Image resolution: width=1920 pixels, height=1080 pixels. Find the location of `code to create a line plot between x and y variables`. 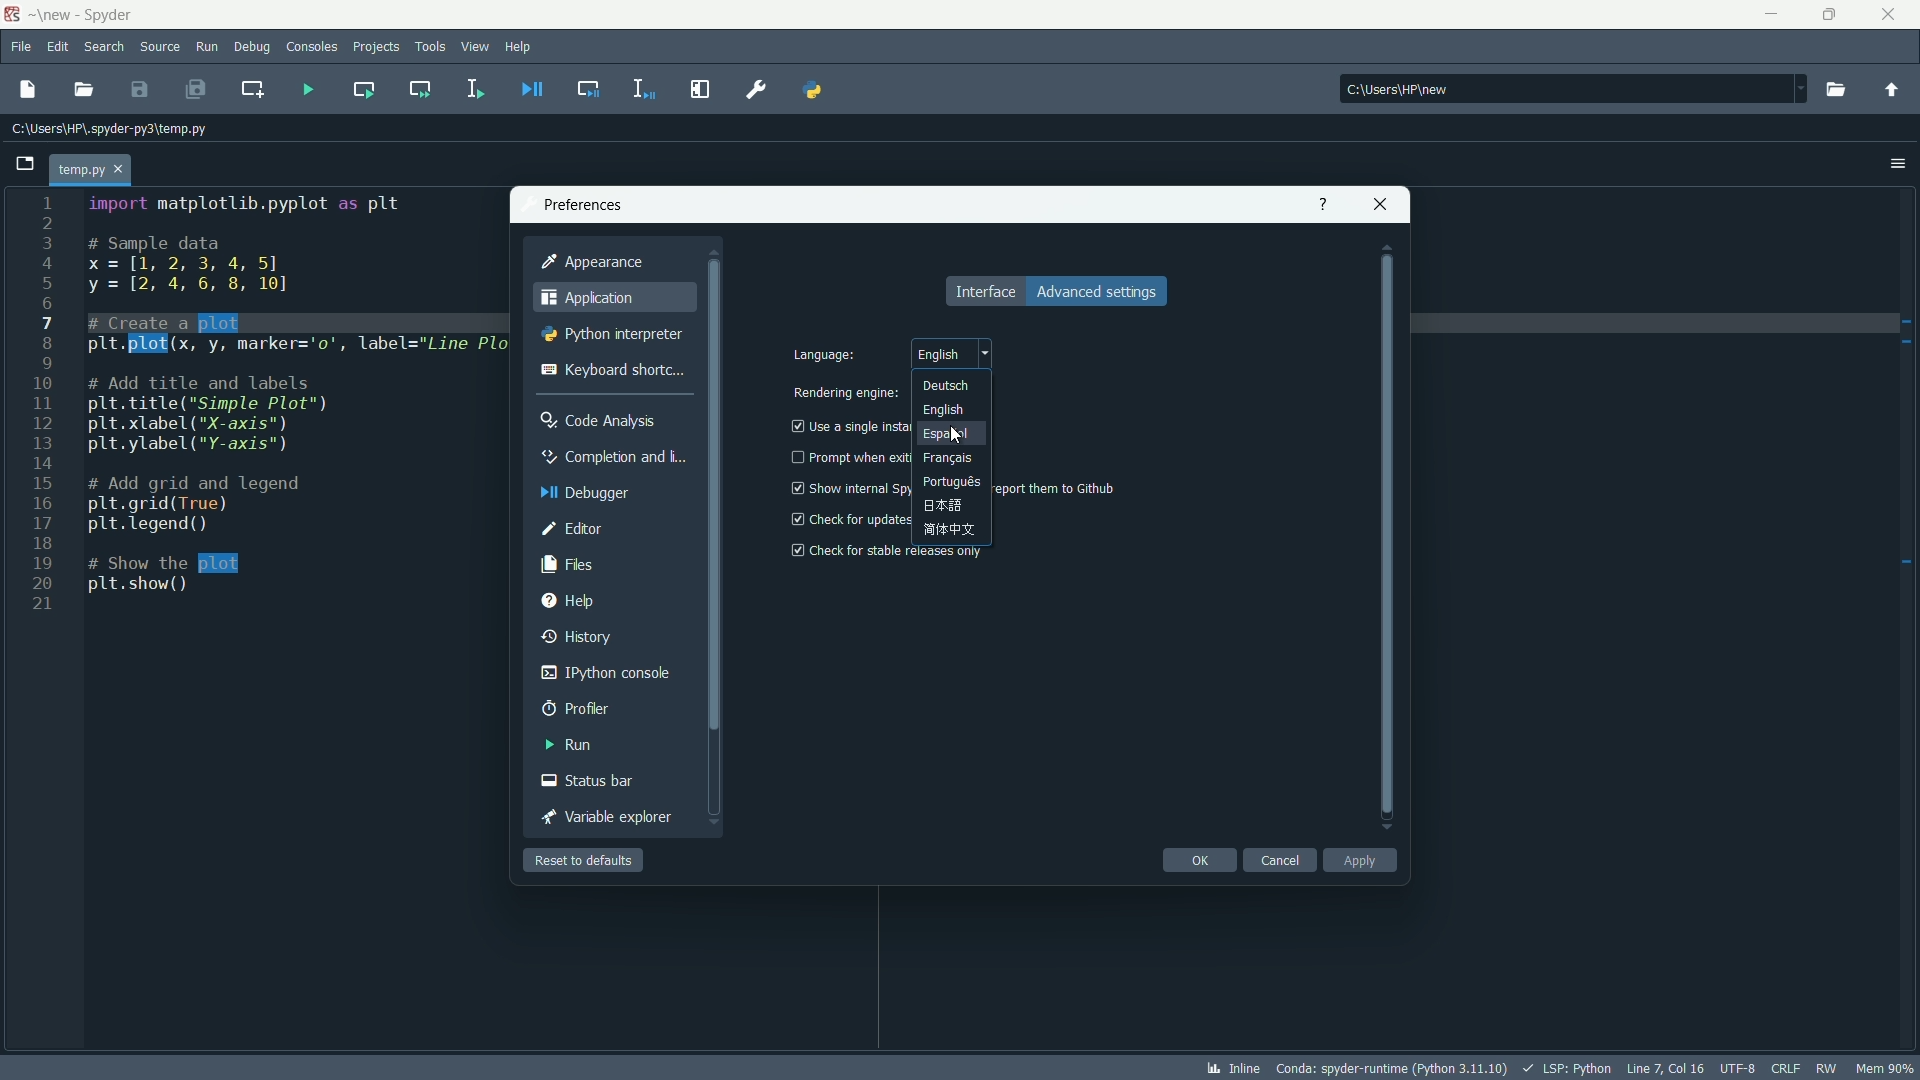

code to create a line plot between x and y variables is located at coordinates (274, 397).